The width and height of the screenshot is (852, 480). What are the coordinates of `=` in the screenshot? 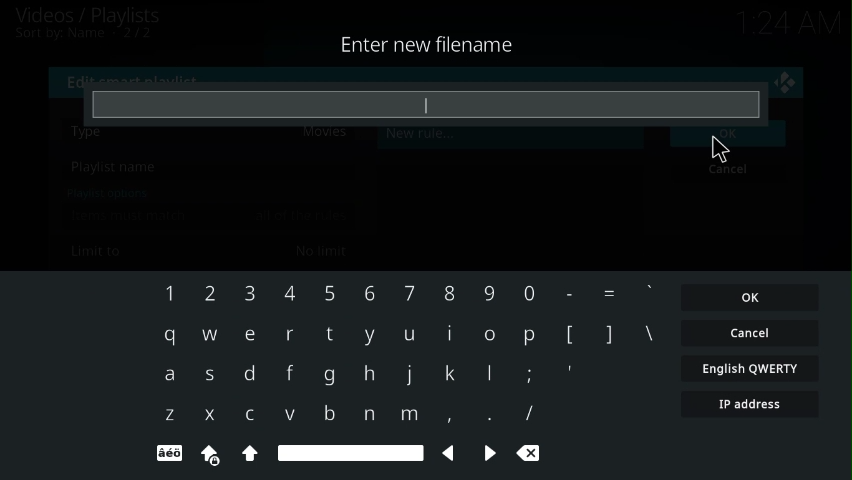 It's located at (608, 293).